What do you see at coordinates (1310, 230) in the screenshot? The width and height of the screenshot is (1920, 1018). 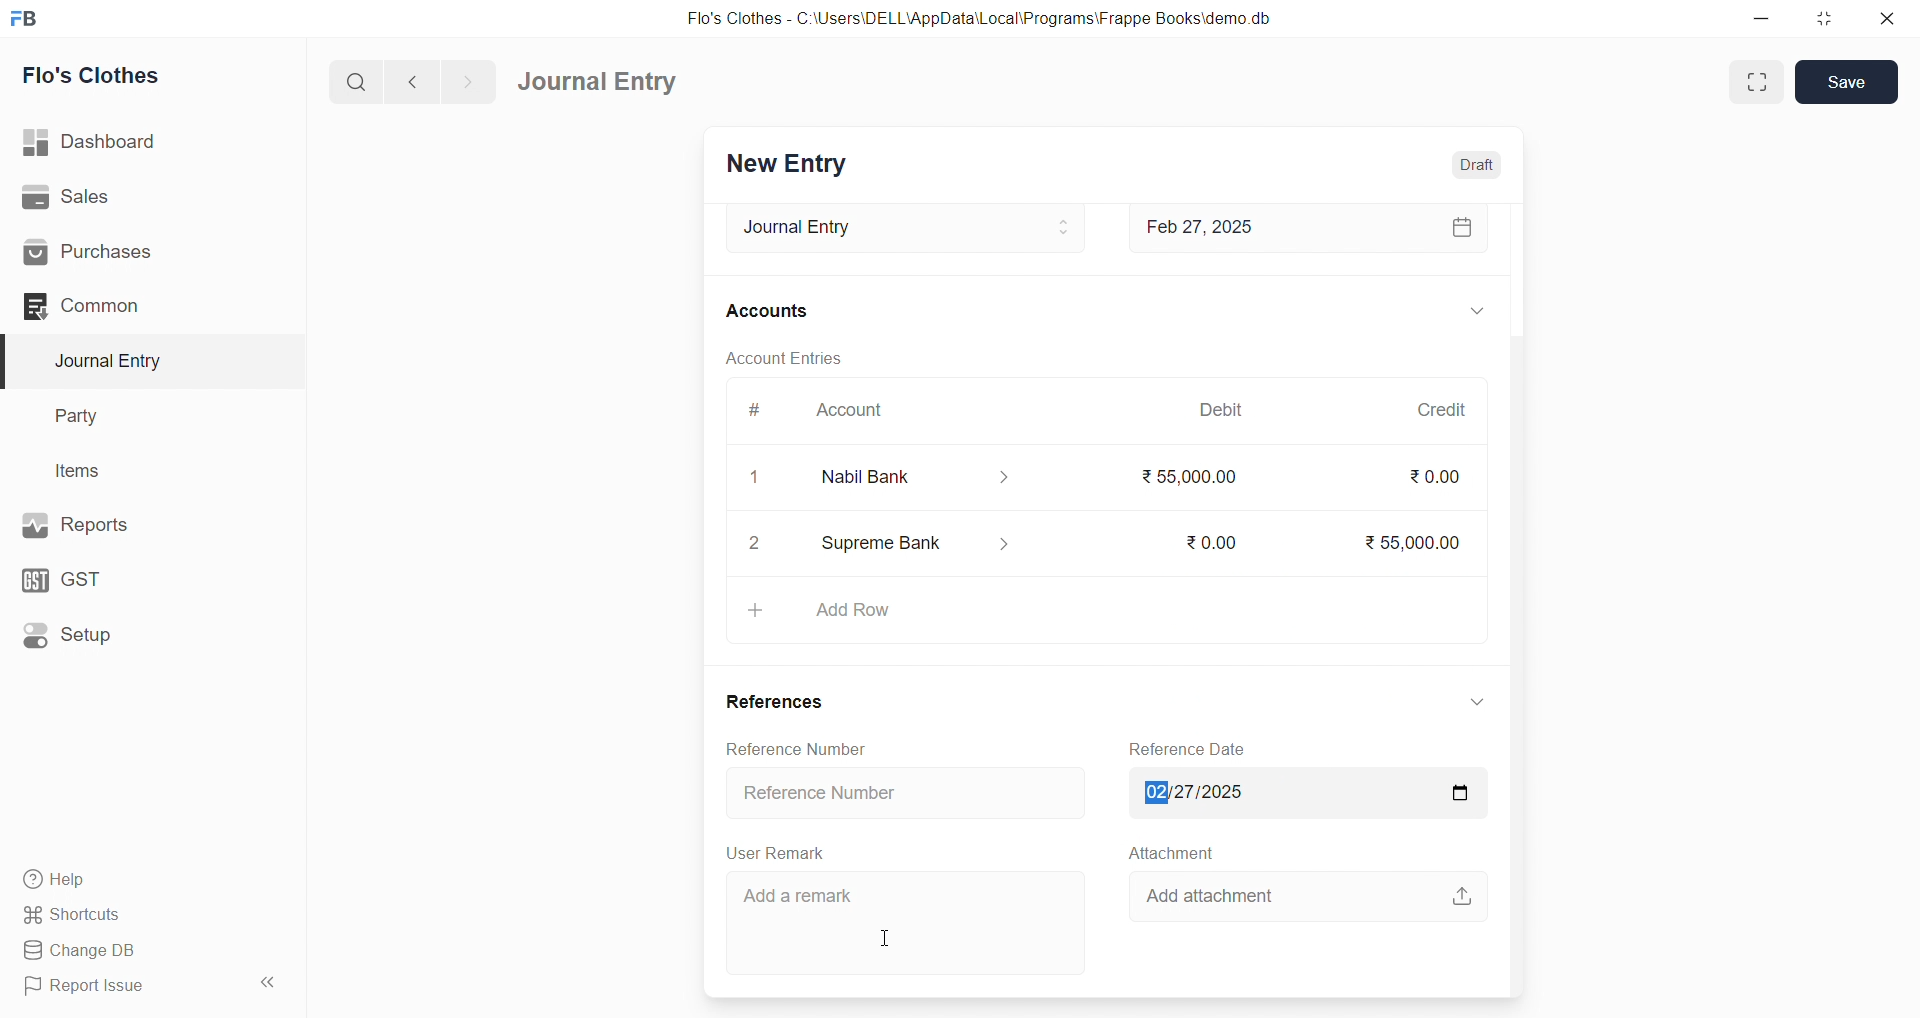 I see `Feb 27, 2025` at bounding box center [1310, 230].